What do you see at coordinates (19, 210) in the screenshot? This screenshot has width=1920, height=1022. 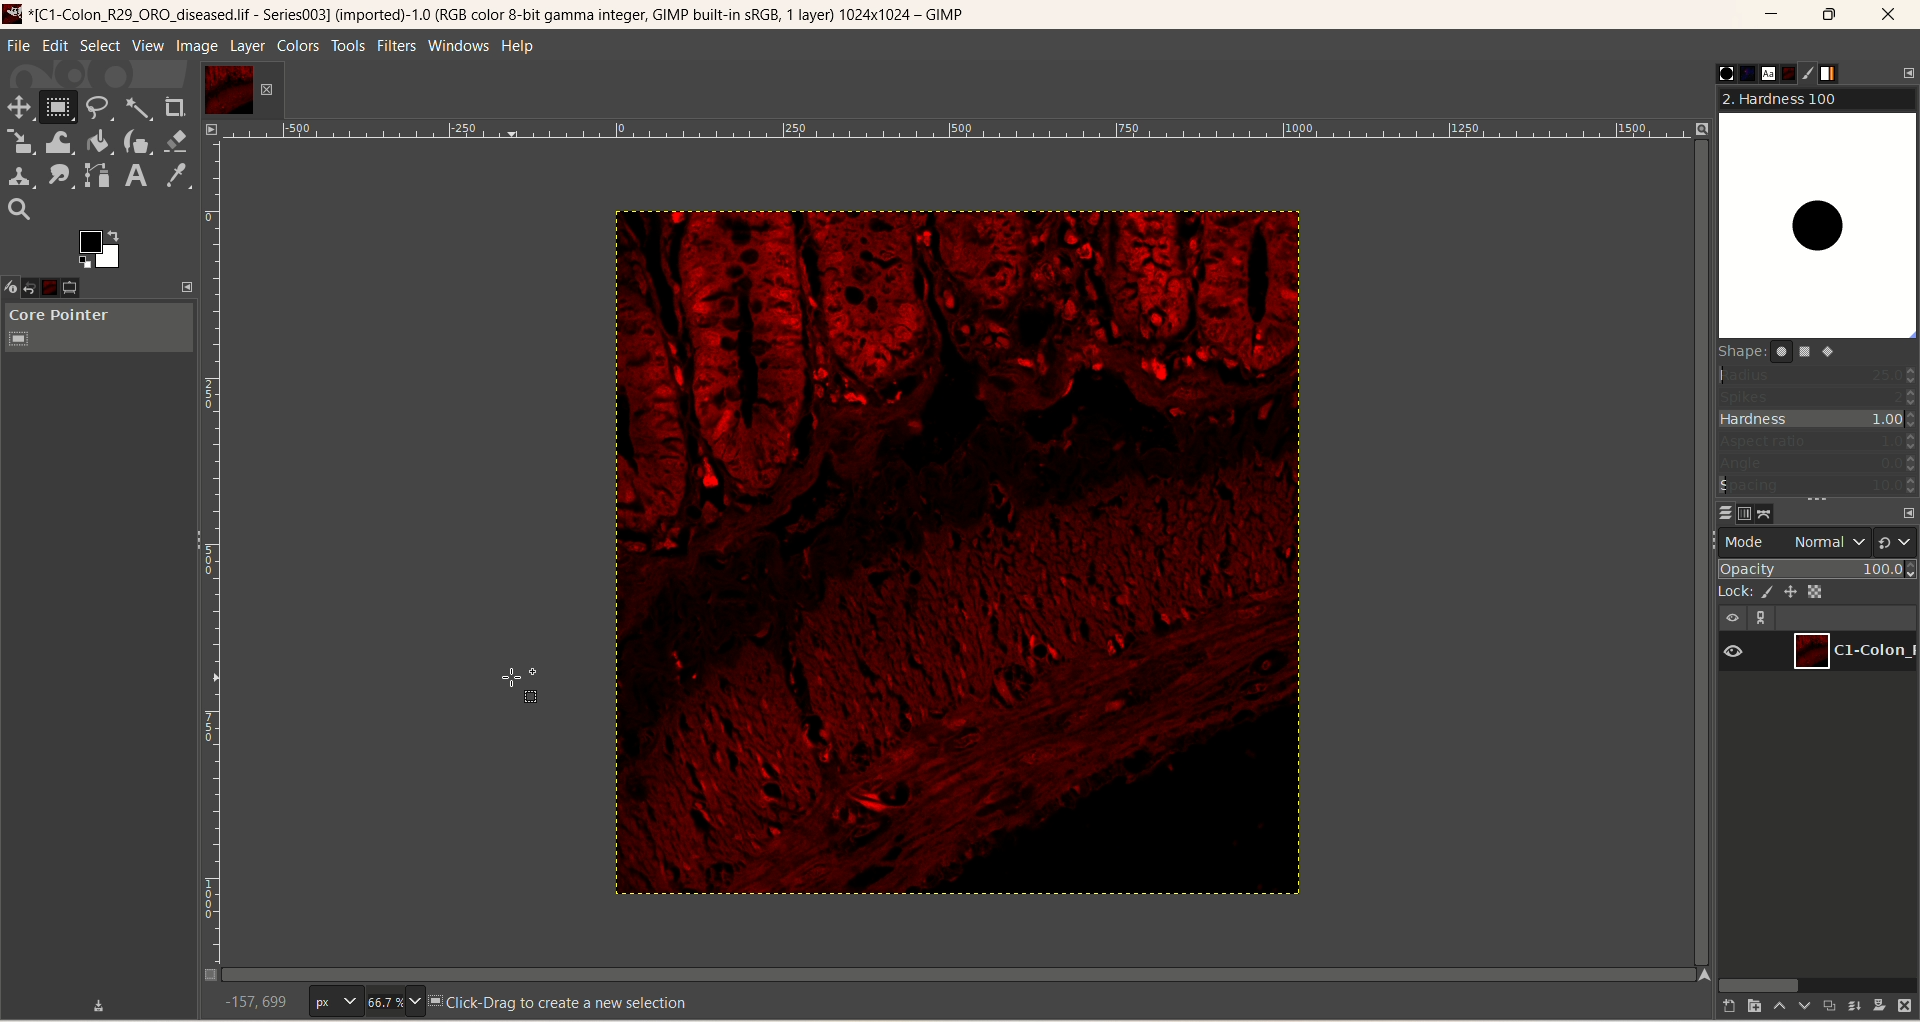 I see `search` at bounding box center [19, 210].